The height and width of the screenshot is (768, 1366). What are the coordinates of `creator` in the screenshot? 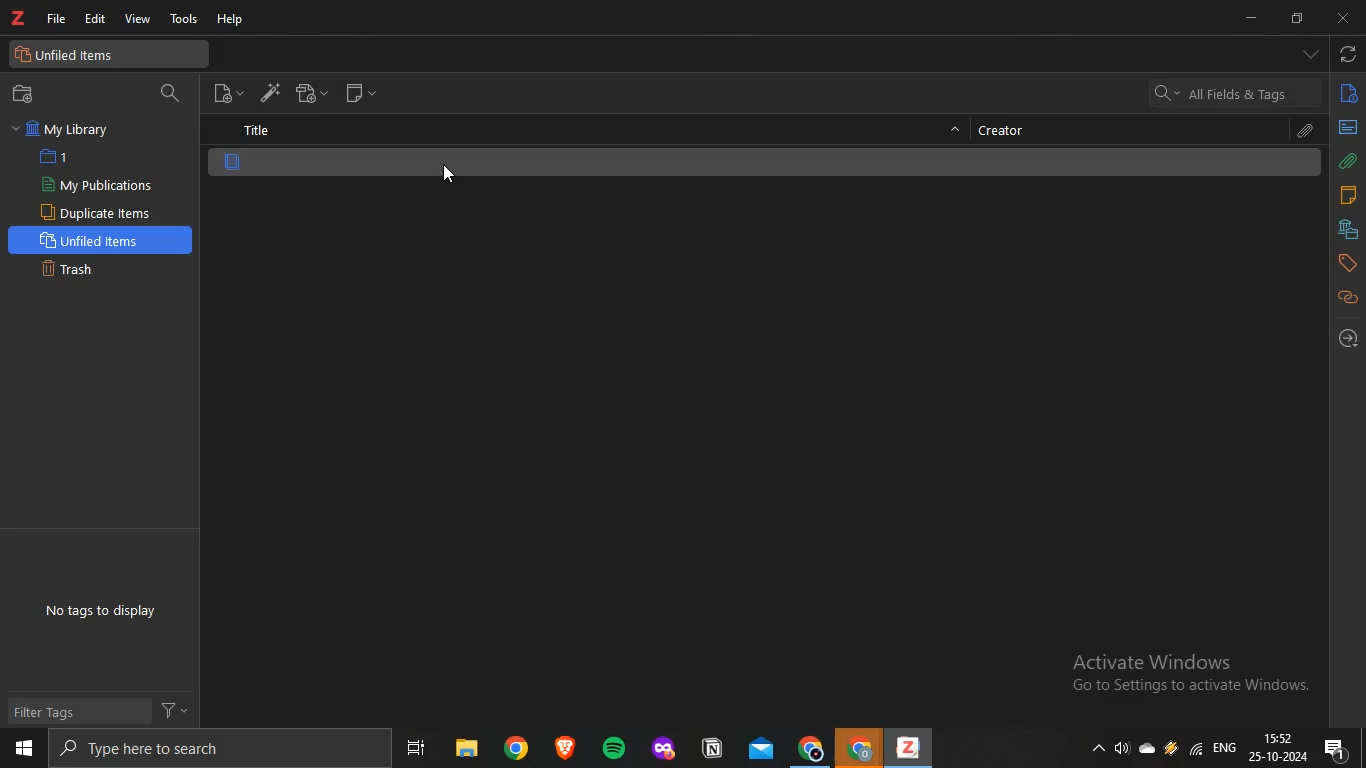 It's located at (1009, 129).